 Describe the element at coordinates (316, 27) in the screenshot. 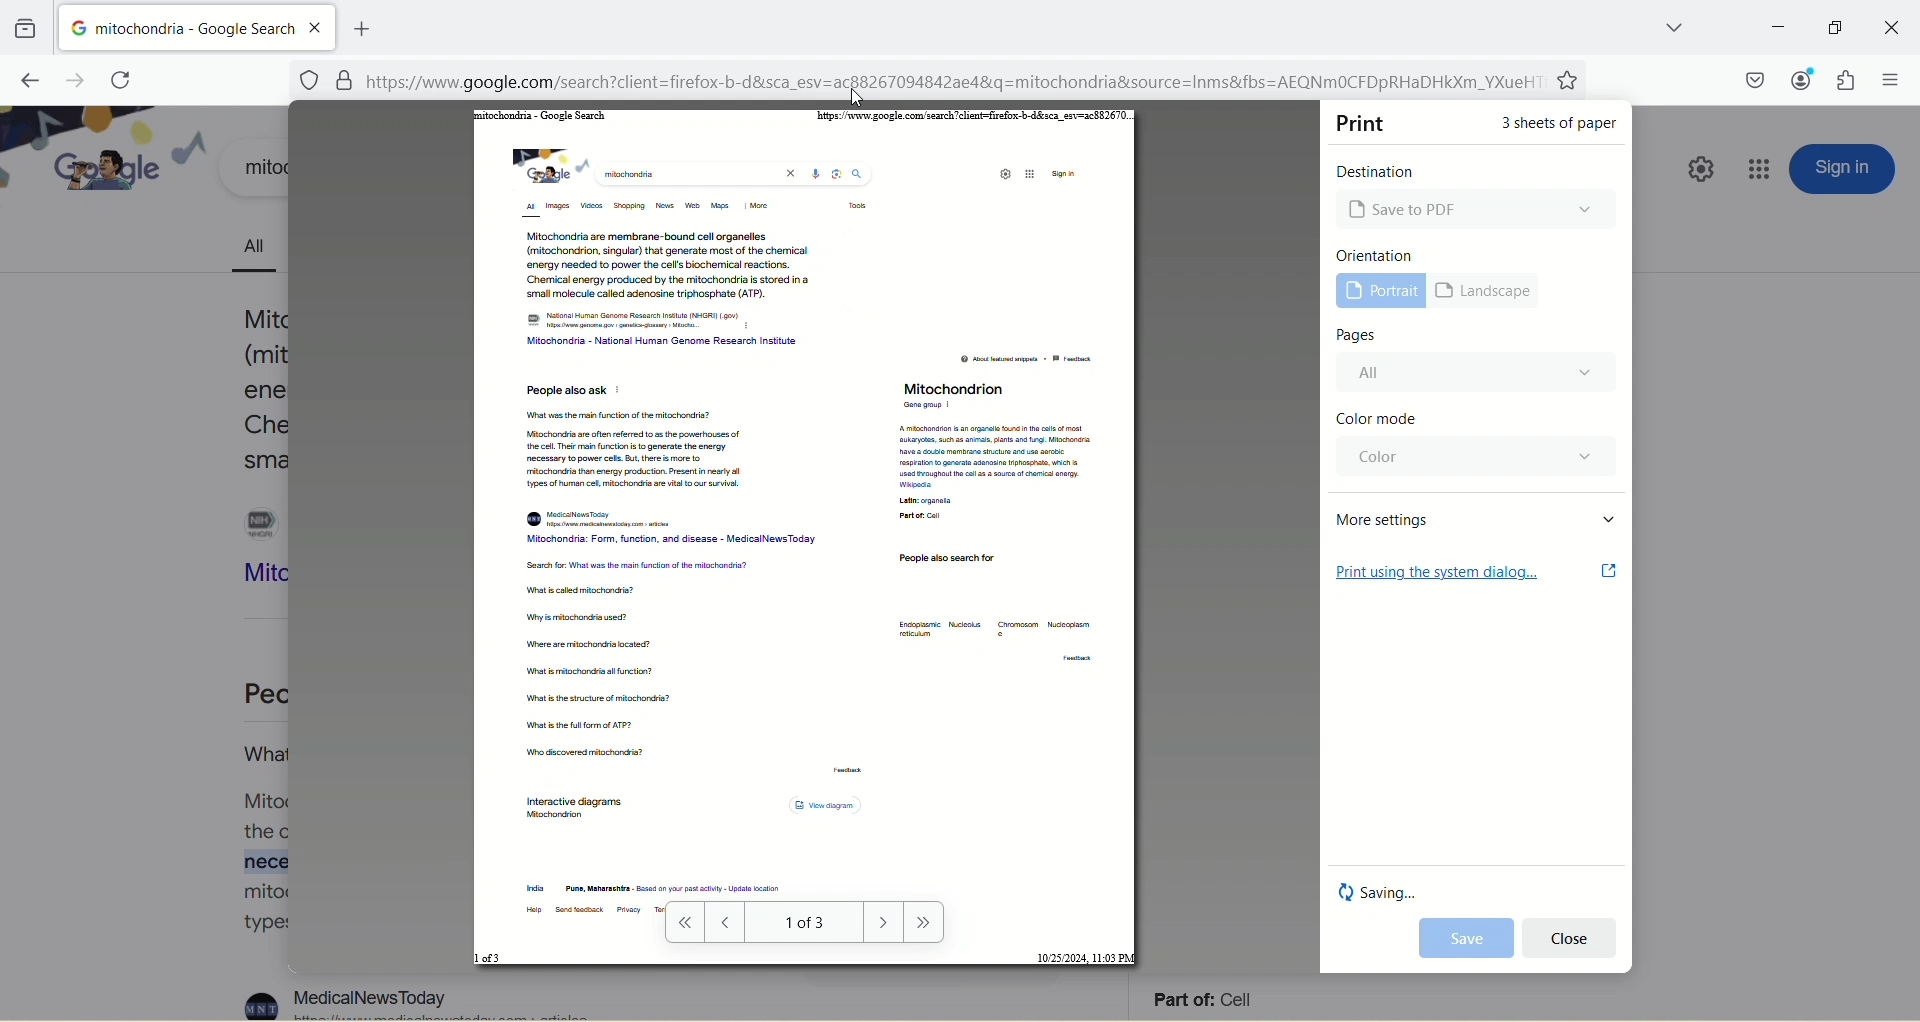

I see `close tab` at that location.